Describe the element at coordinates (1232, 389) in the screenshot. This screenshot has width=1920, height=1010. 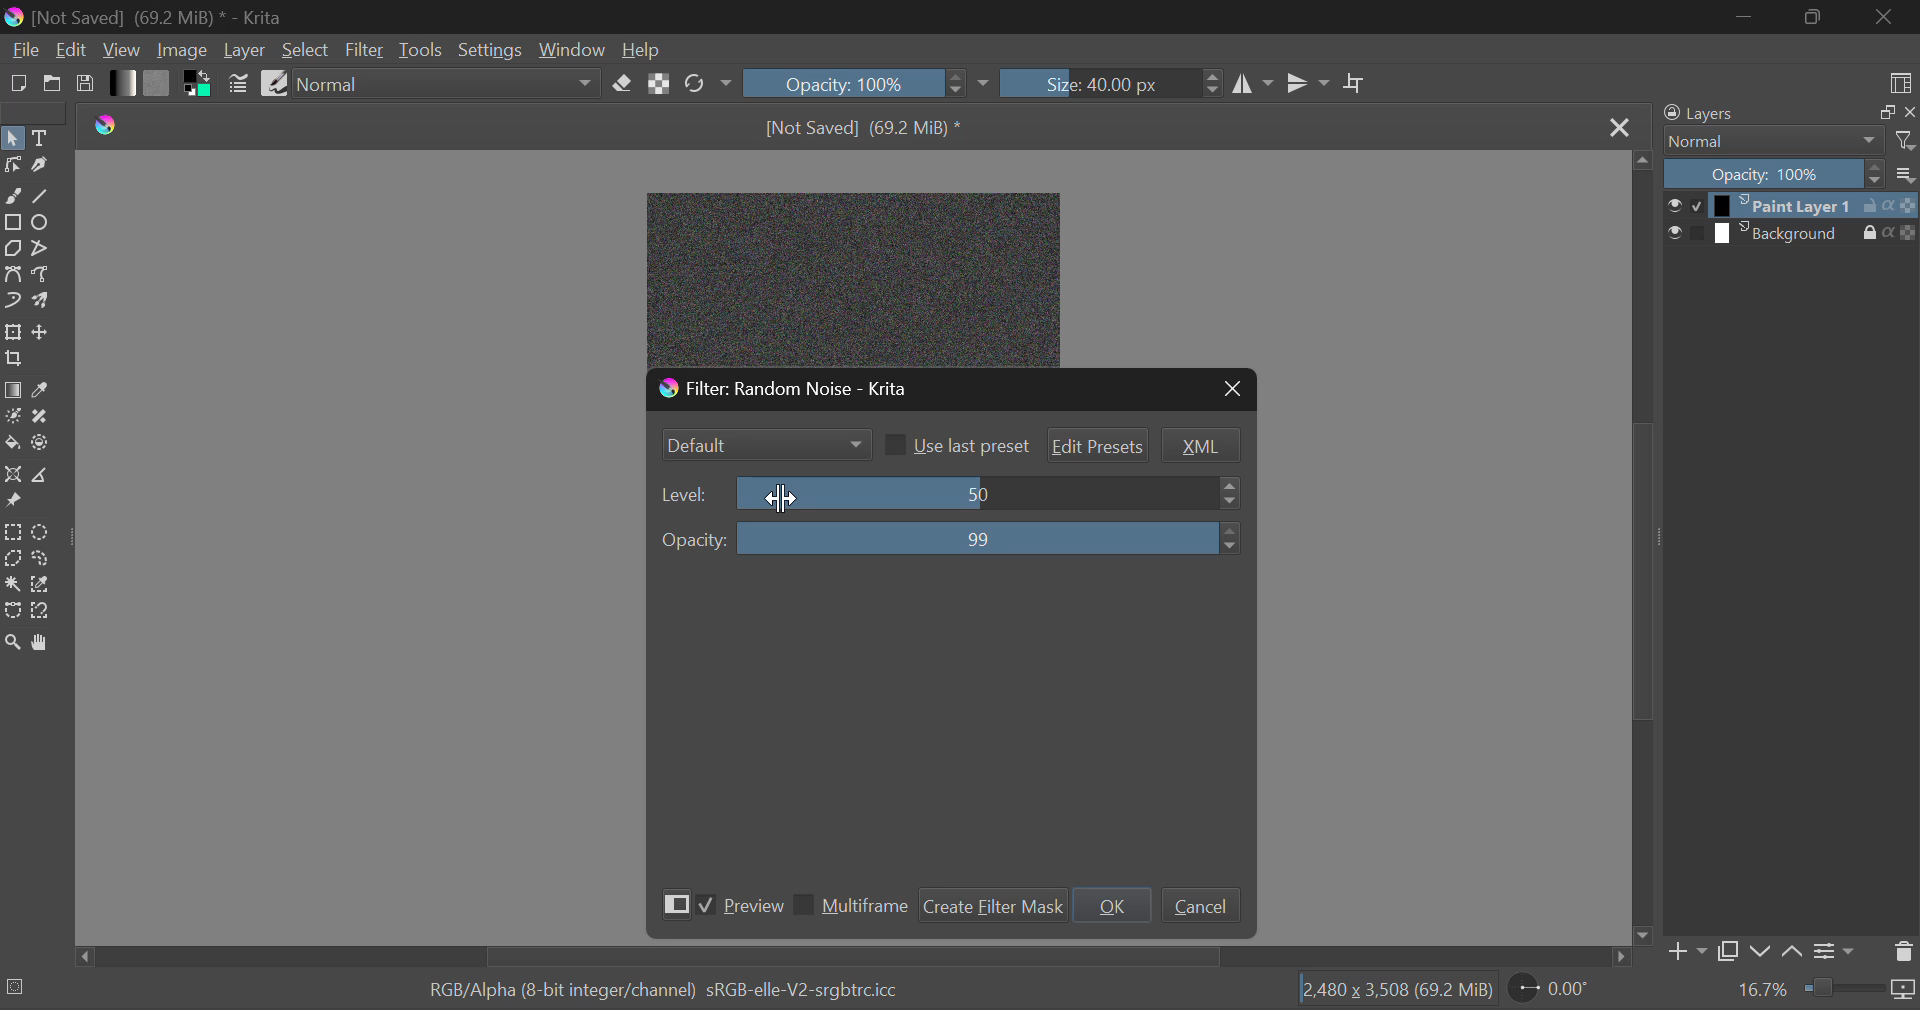
I see `Close` at that location.